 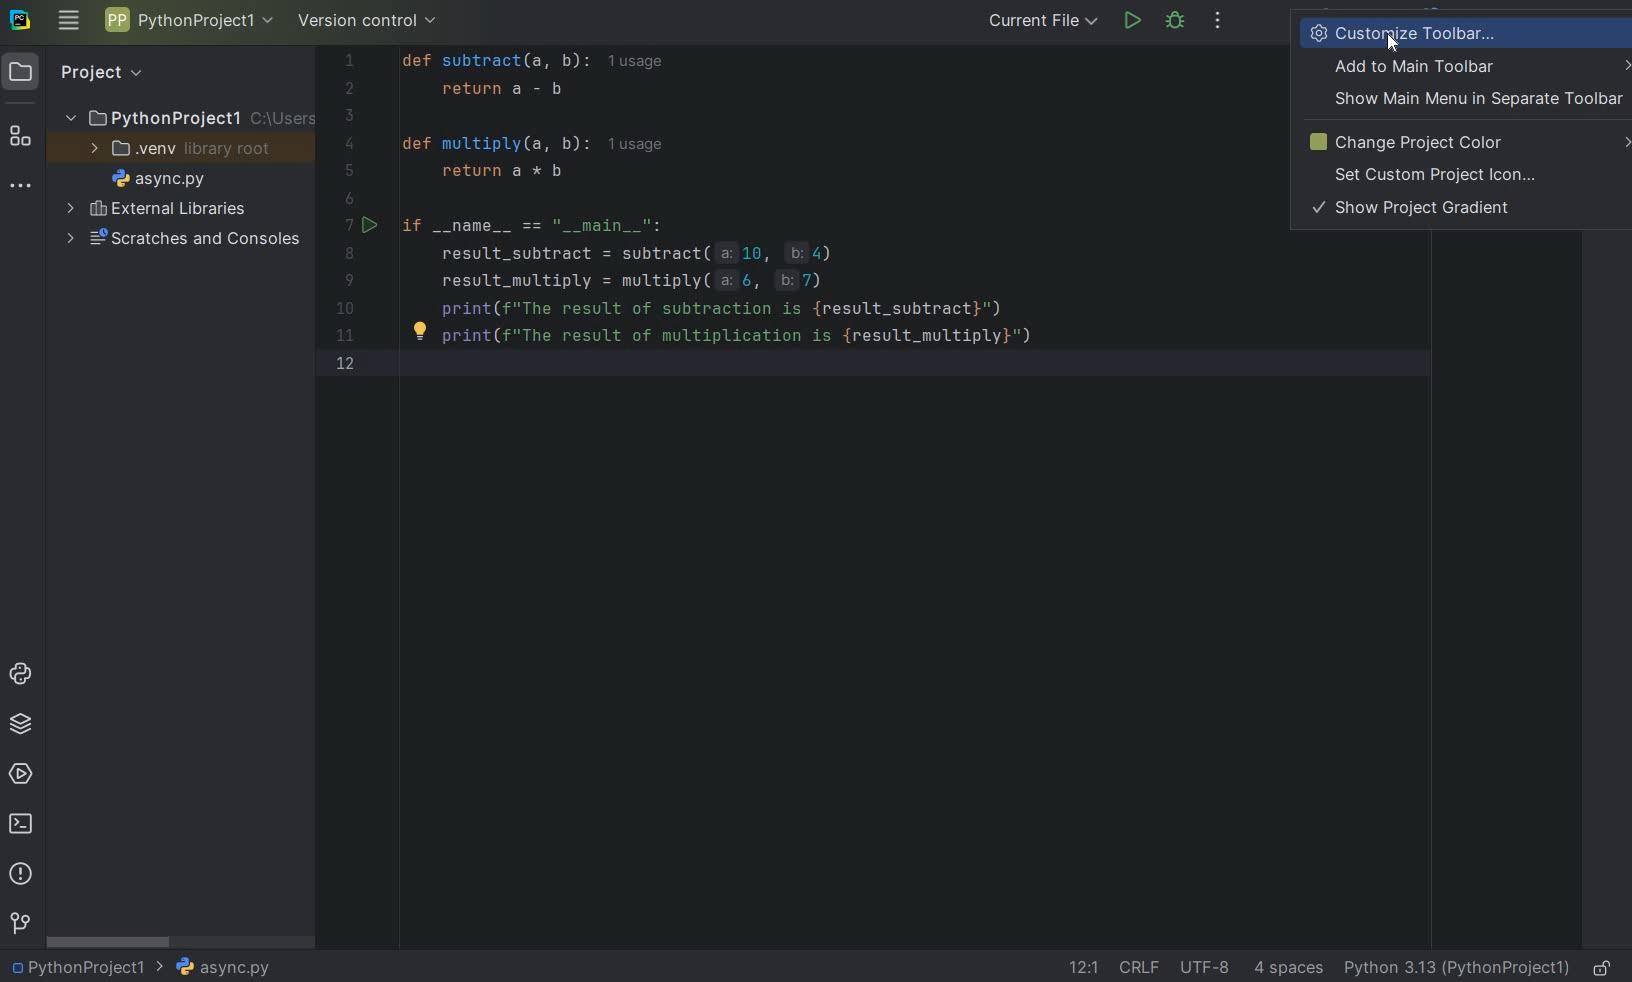 I want to click on CHANGE PROJECT COLR, so click(x=1461, y=142).